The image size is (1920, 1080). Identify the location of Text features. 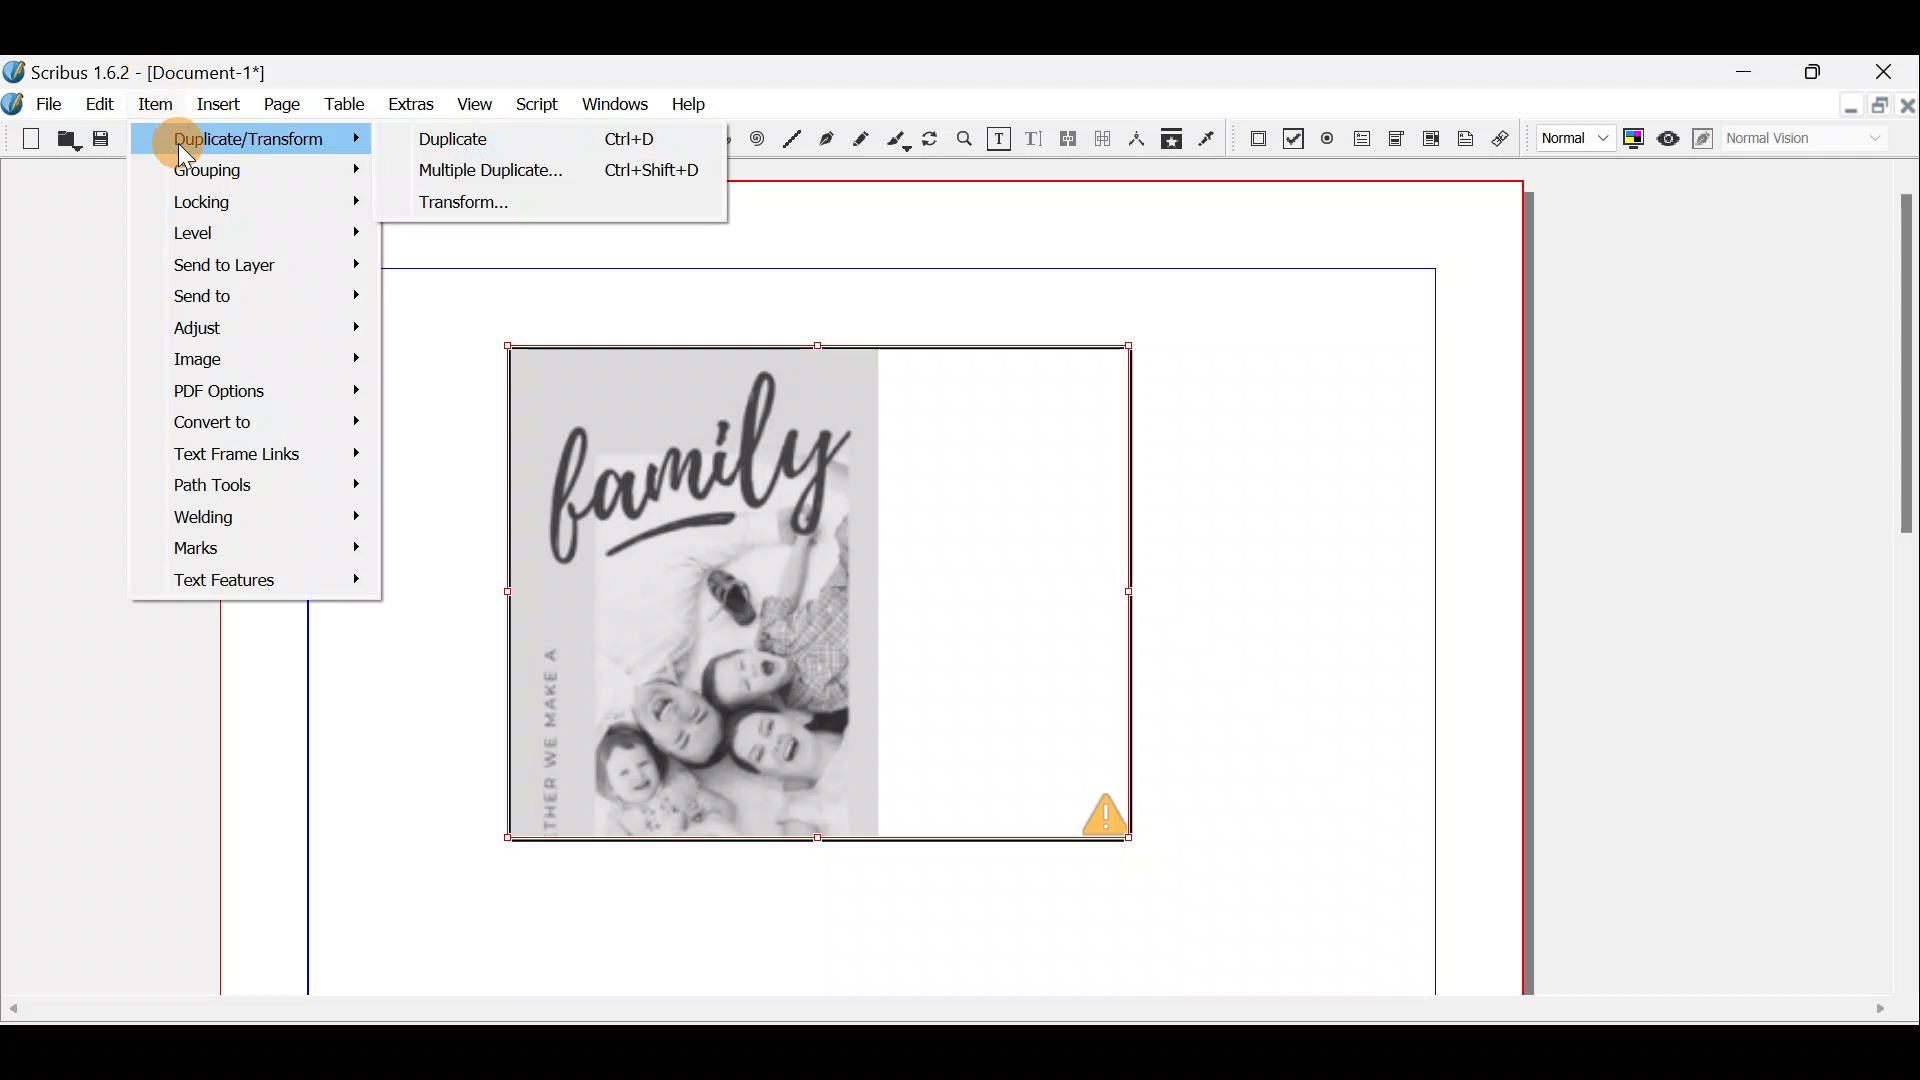
(257, 580).